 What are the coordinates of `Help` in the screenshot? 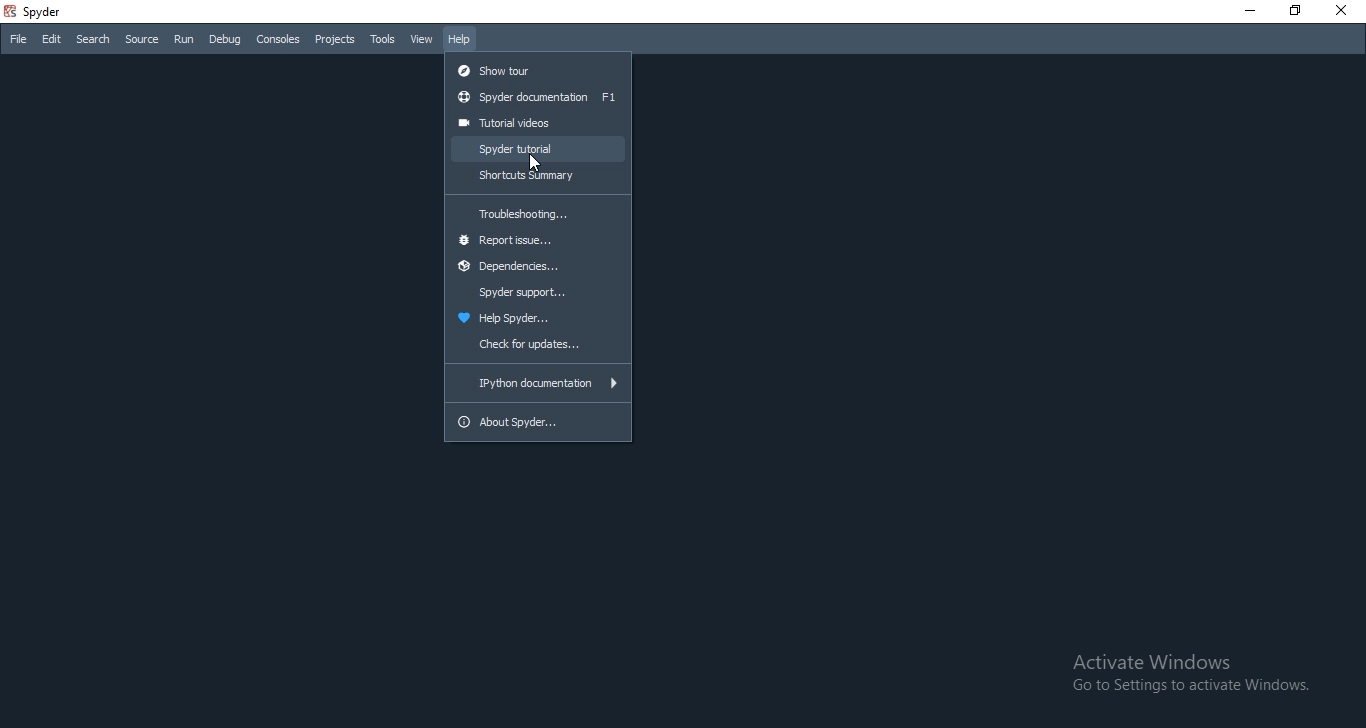 It's located at (463, 37).